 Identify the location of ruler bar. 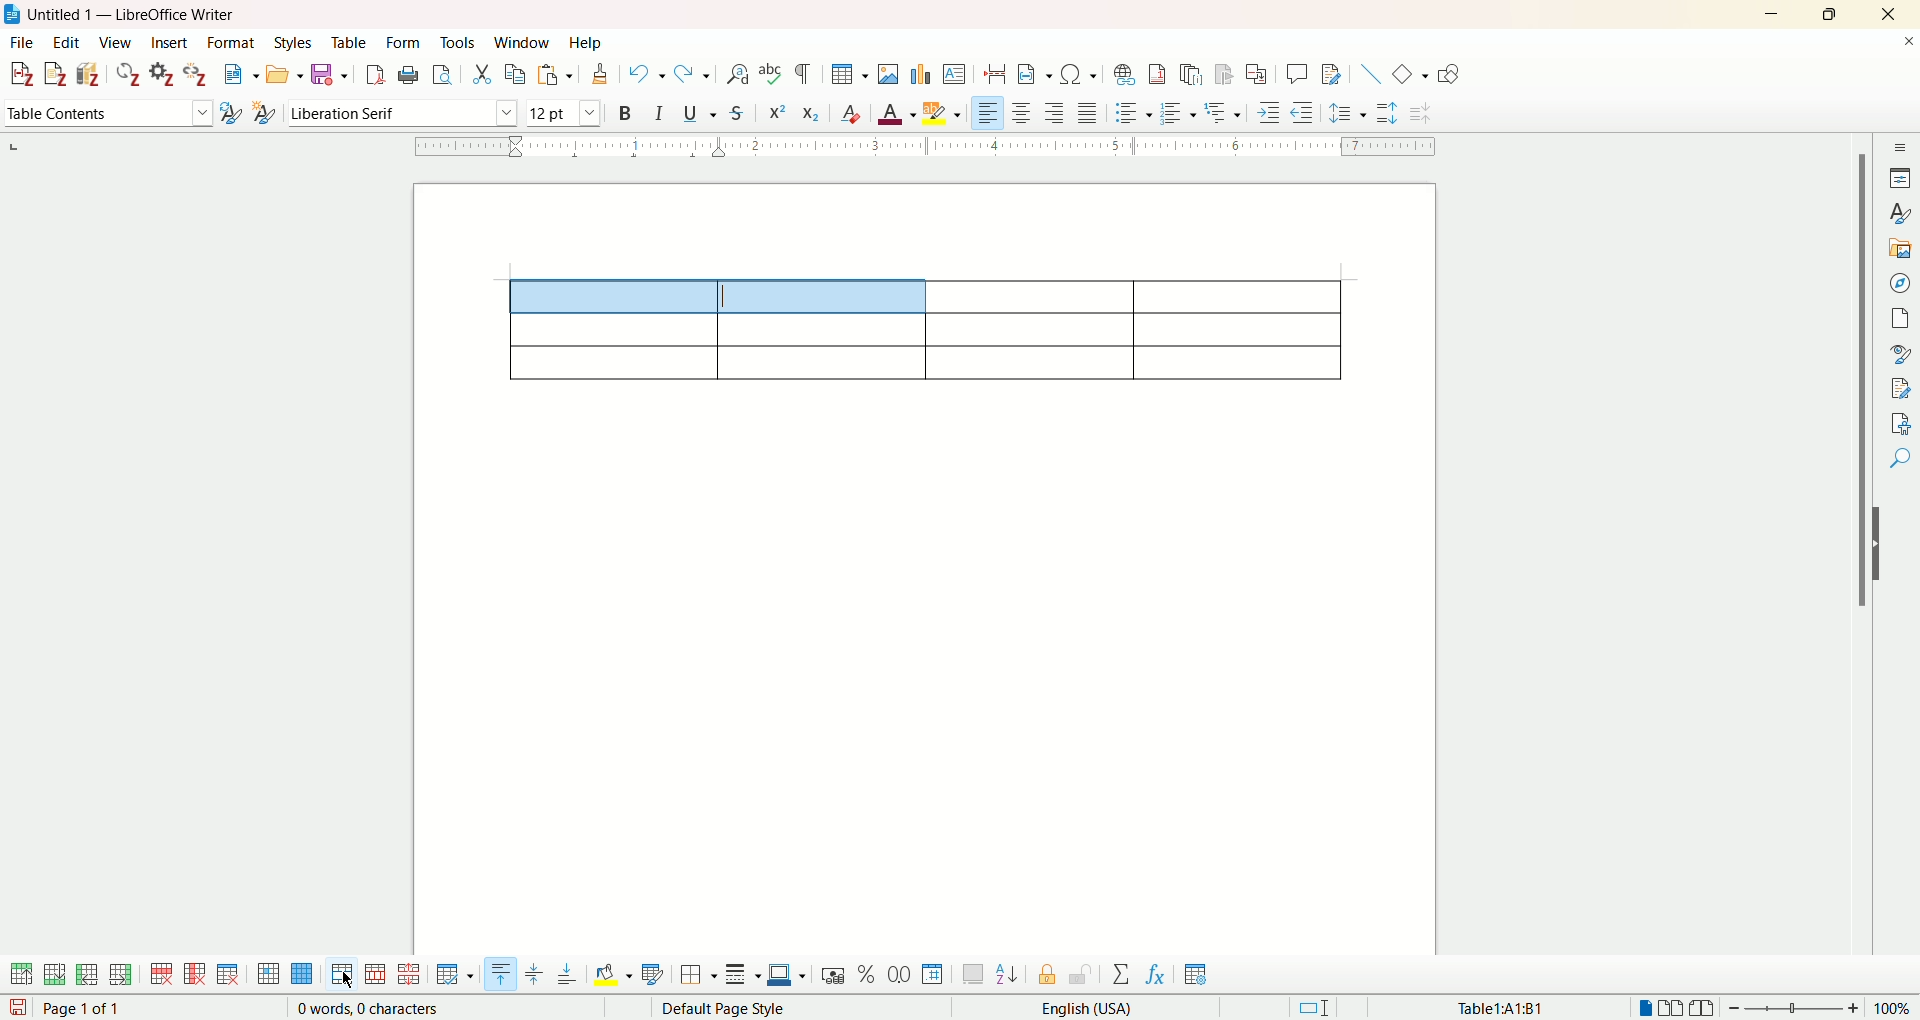
(924, 150).